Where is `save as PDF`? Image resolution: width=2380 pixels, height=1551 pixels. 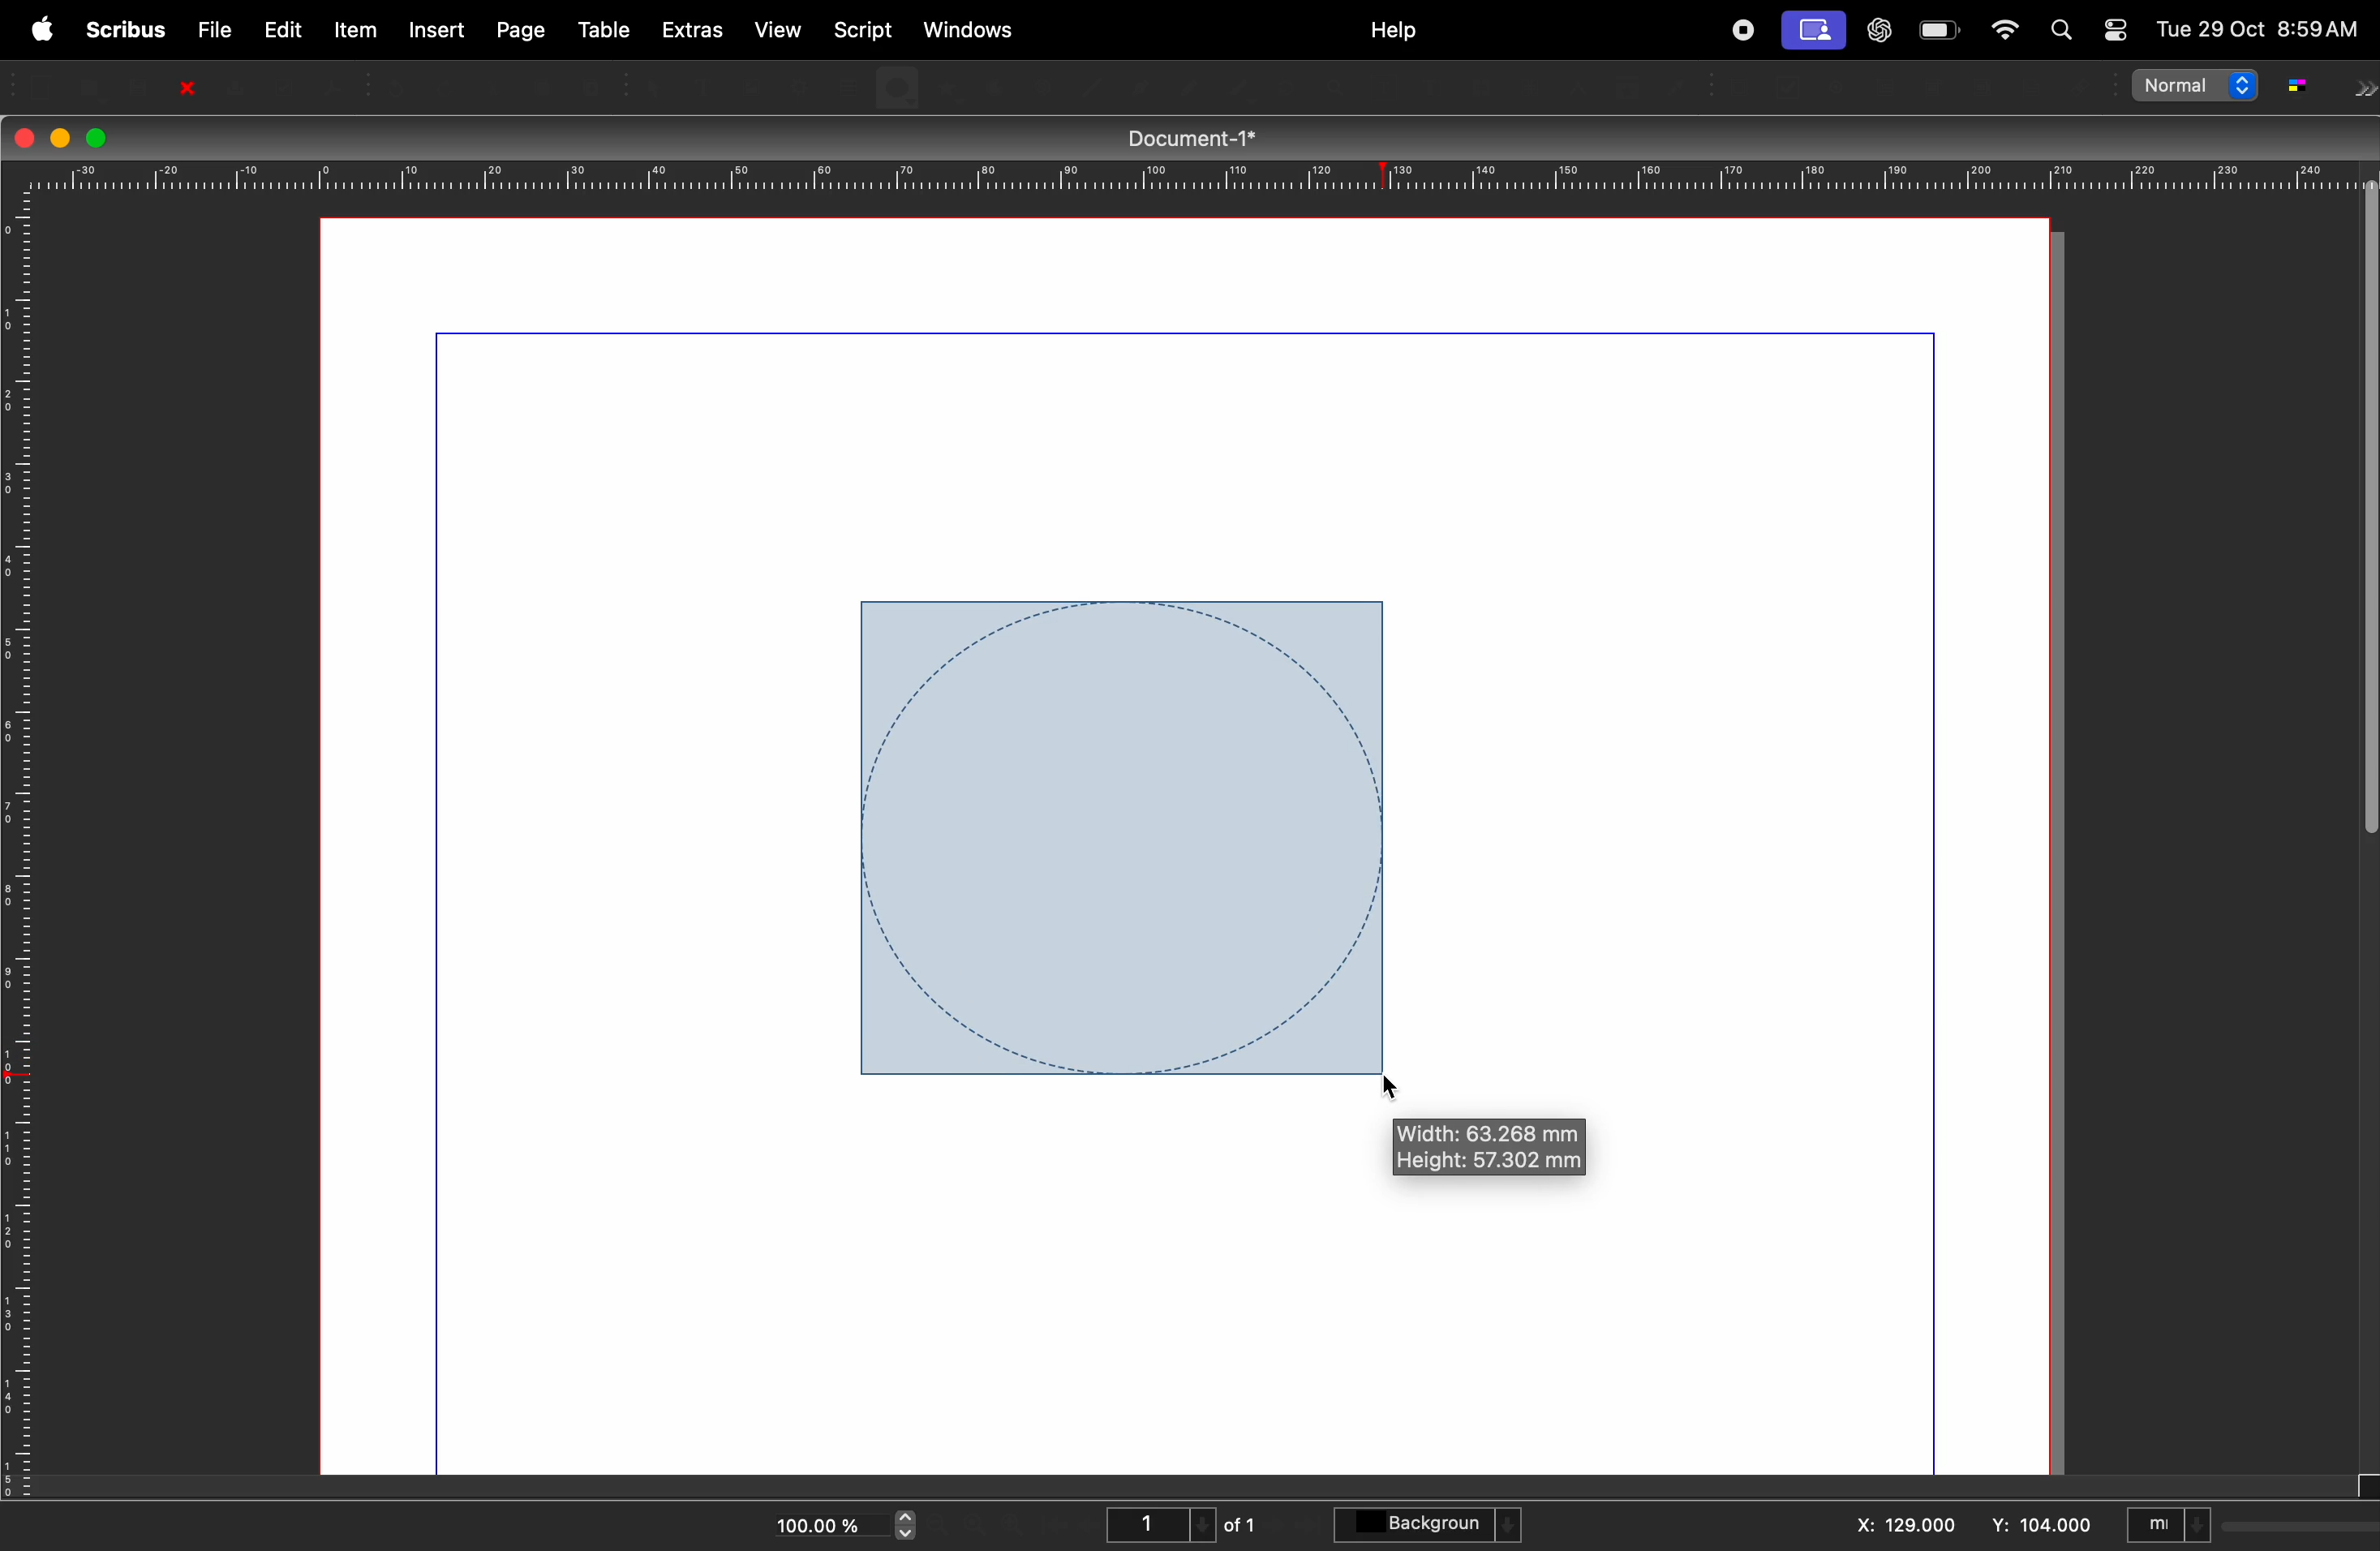
save as PDF is located at coordinates (337, 84).